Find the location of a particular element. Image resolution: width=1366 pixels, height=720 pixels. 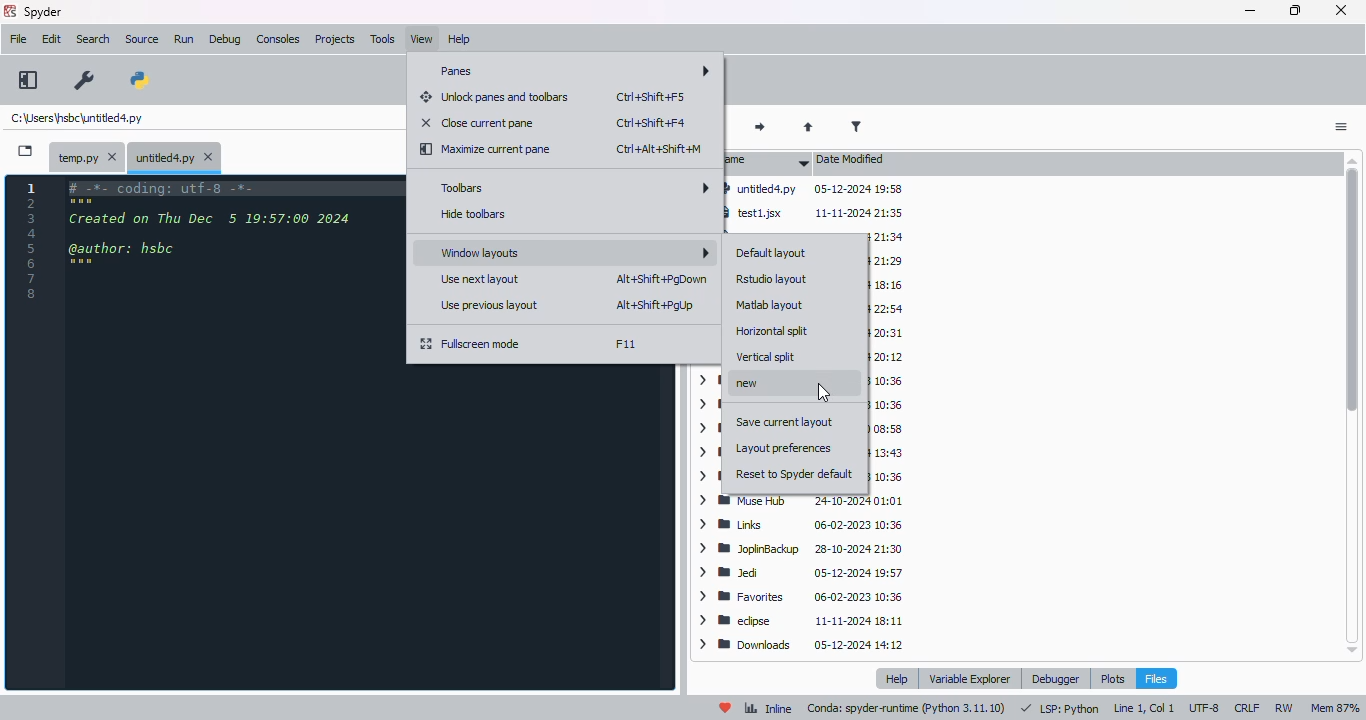

Zotero is located at coordinates (890, 284).